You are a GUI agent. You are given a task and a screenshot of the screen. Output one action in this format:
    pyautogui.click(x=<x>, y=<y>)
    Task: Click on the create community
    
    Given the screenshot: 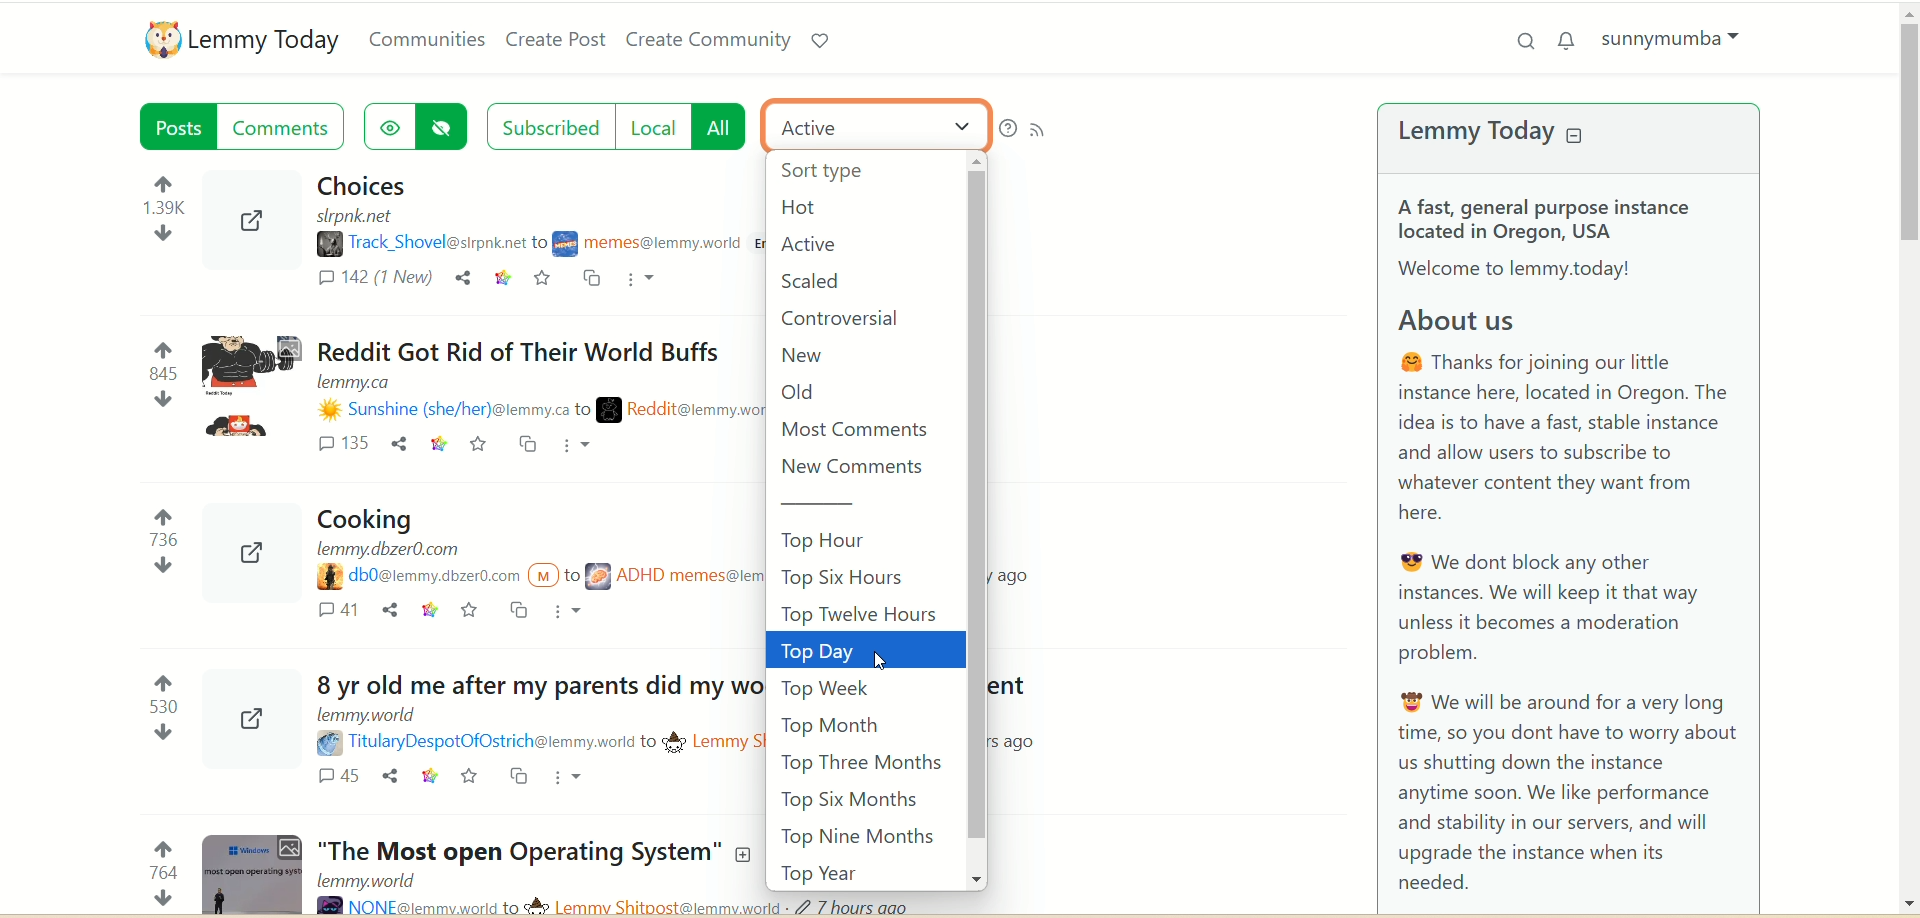 What is the action you would take?
    pyautogui.click(x=709, y=41)
    